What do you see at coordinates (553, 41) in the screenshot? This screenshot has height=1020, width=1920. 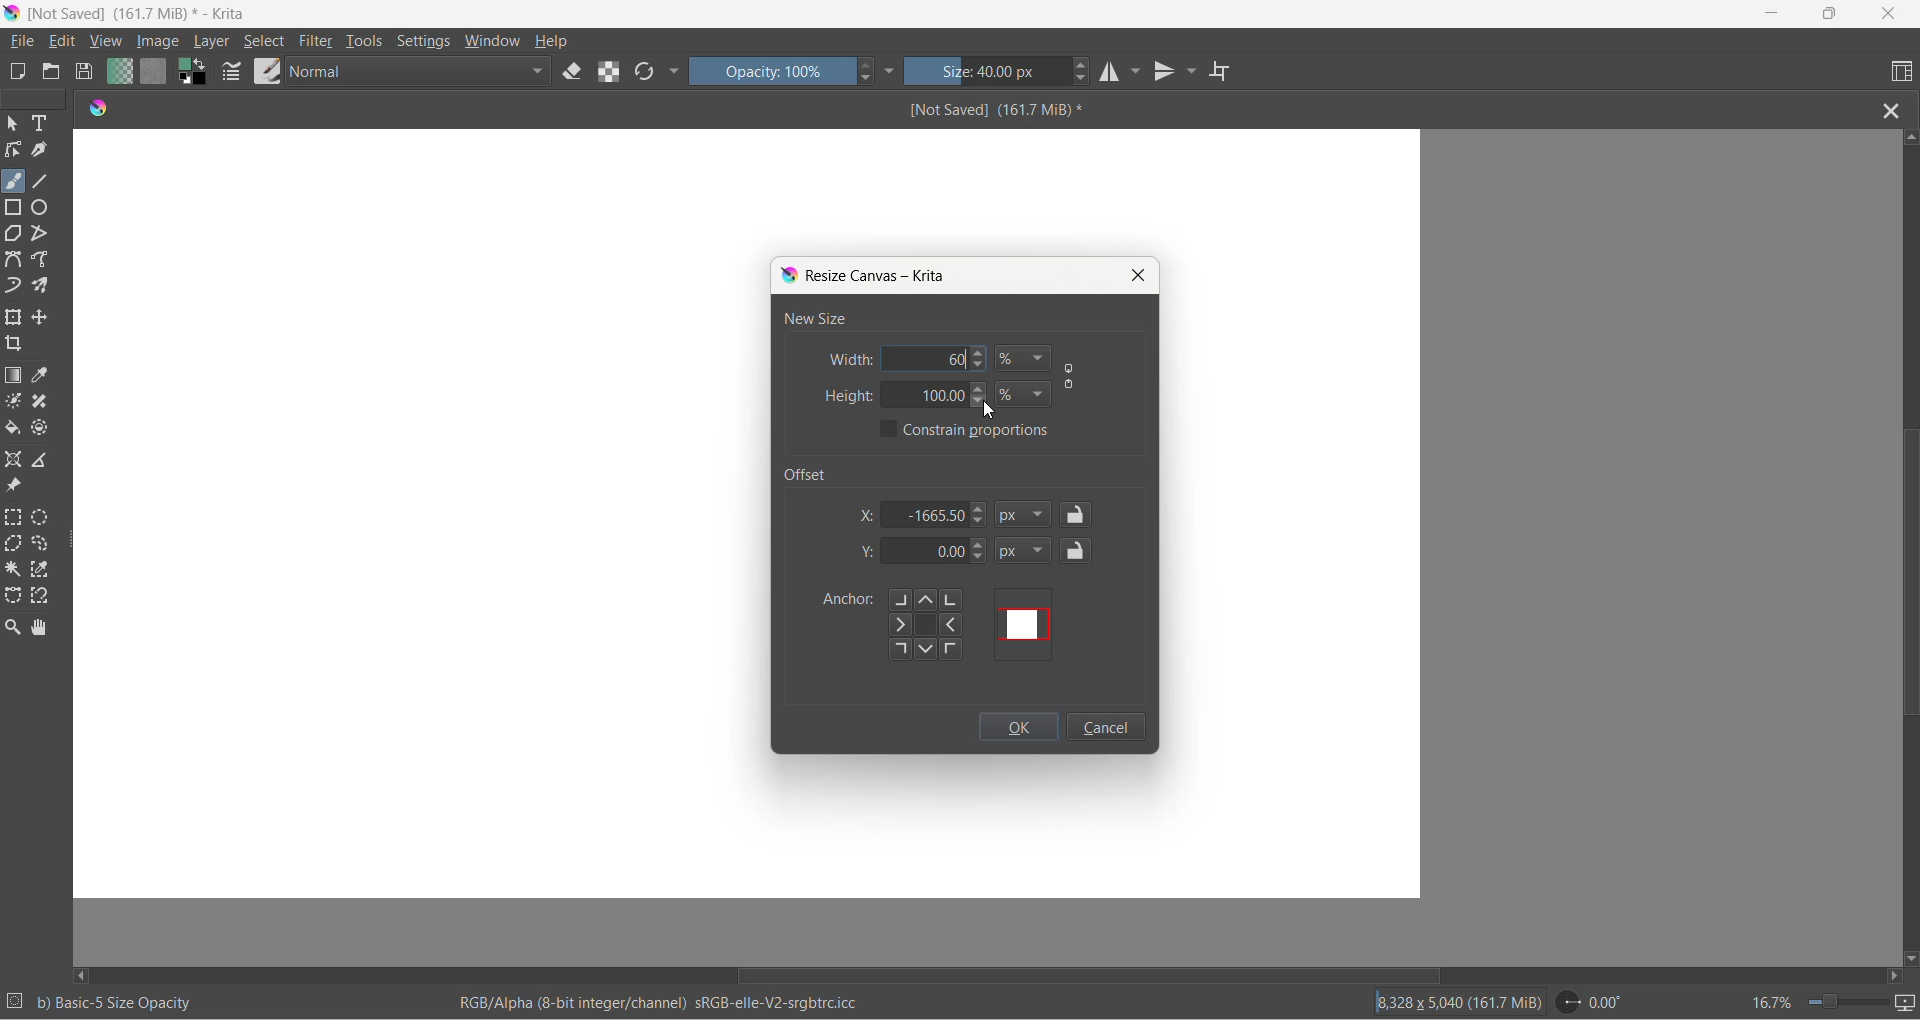 I see `help` at bounding box center [553, 41].